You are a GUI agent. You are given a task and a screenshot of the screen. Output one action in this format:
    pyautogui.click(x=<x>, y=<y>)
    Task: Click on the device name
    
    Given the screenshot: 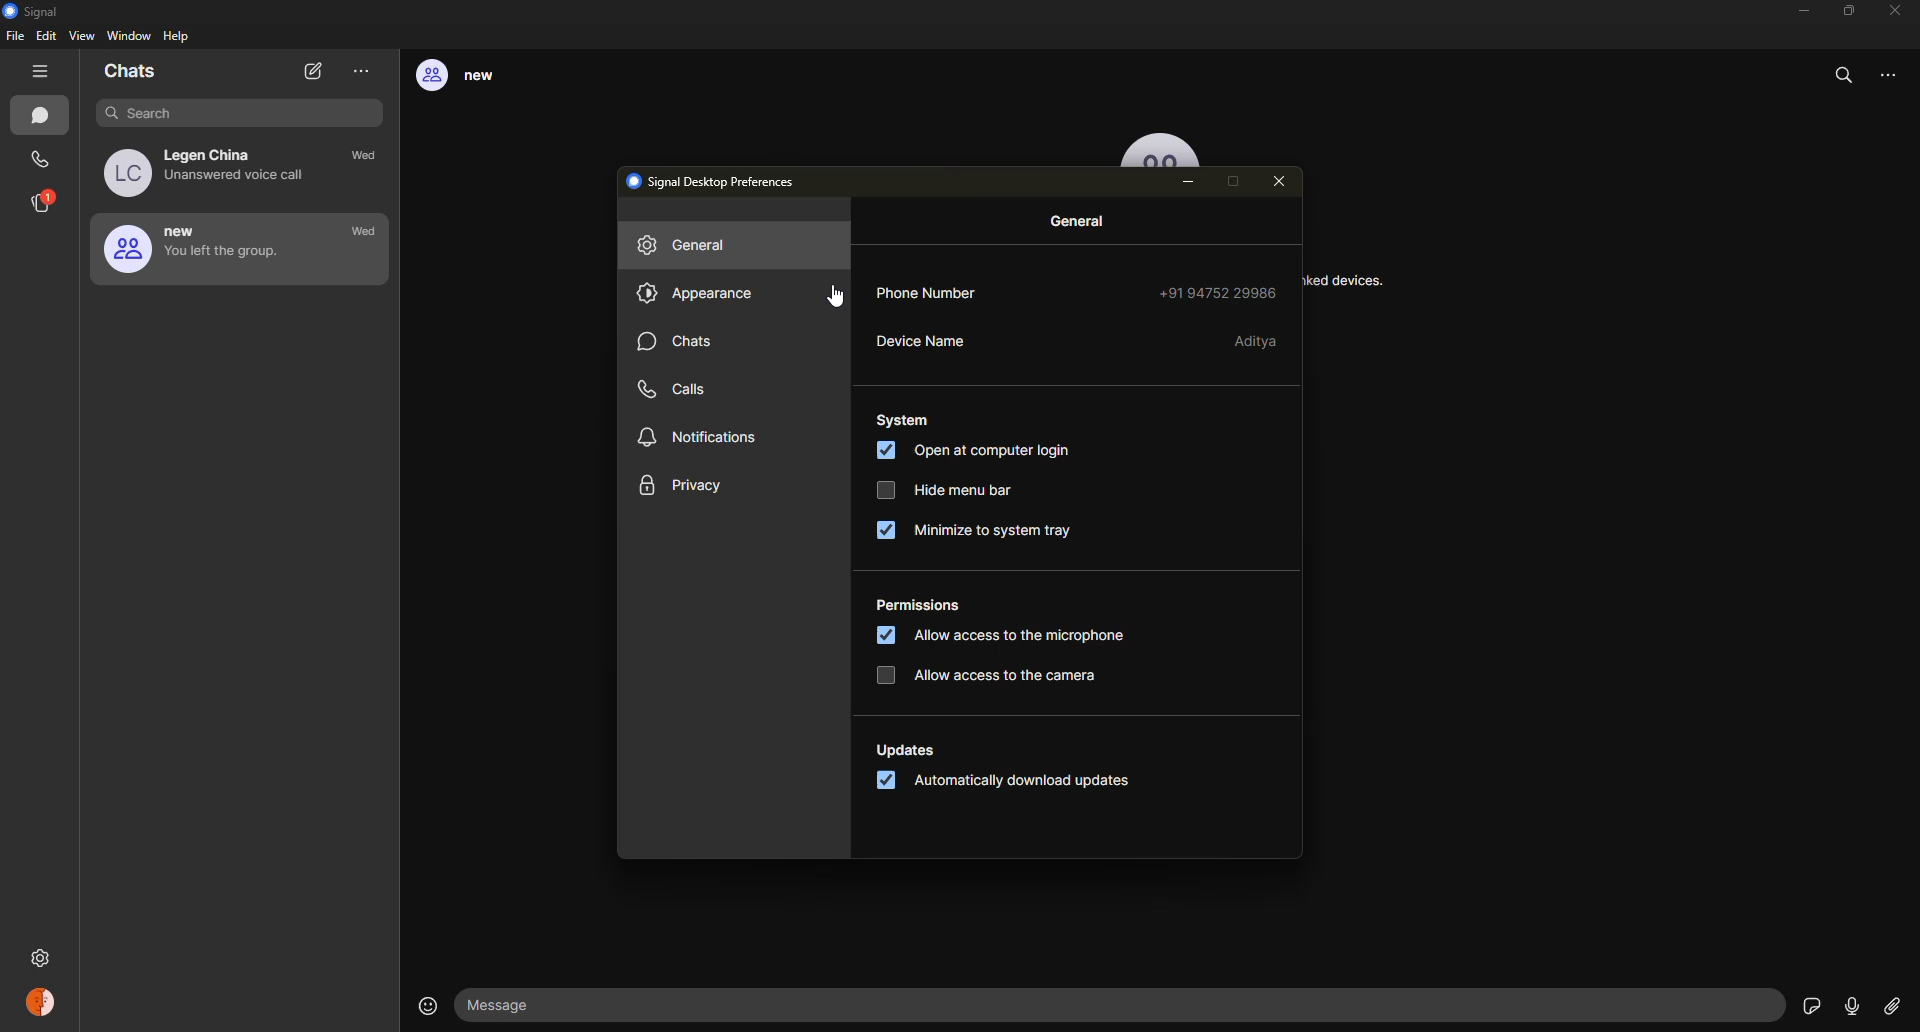 What is the action you would take?
    pyautogui.click(x=924, y=344)
    